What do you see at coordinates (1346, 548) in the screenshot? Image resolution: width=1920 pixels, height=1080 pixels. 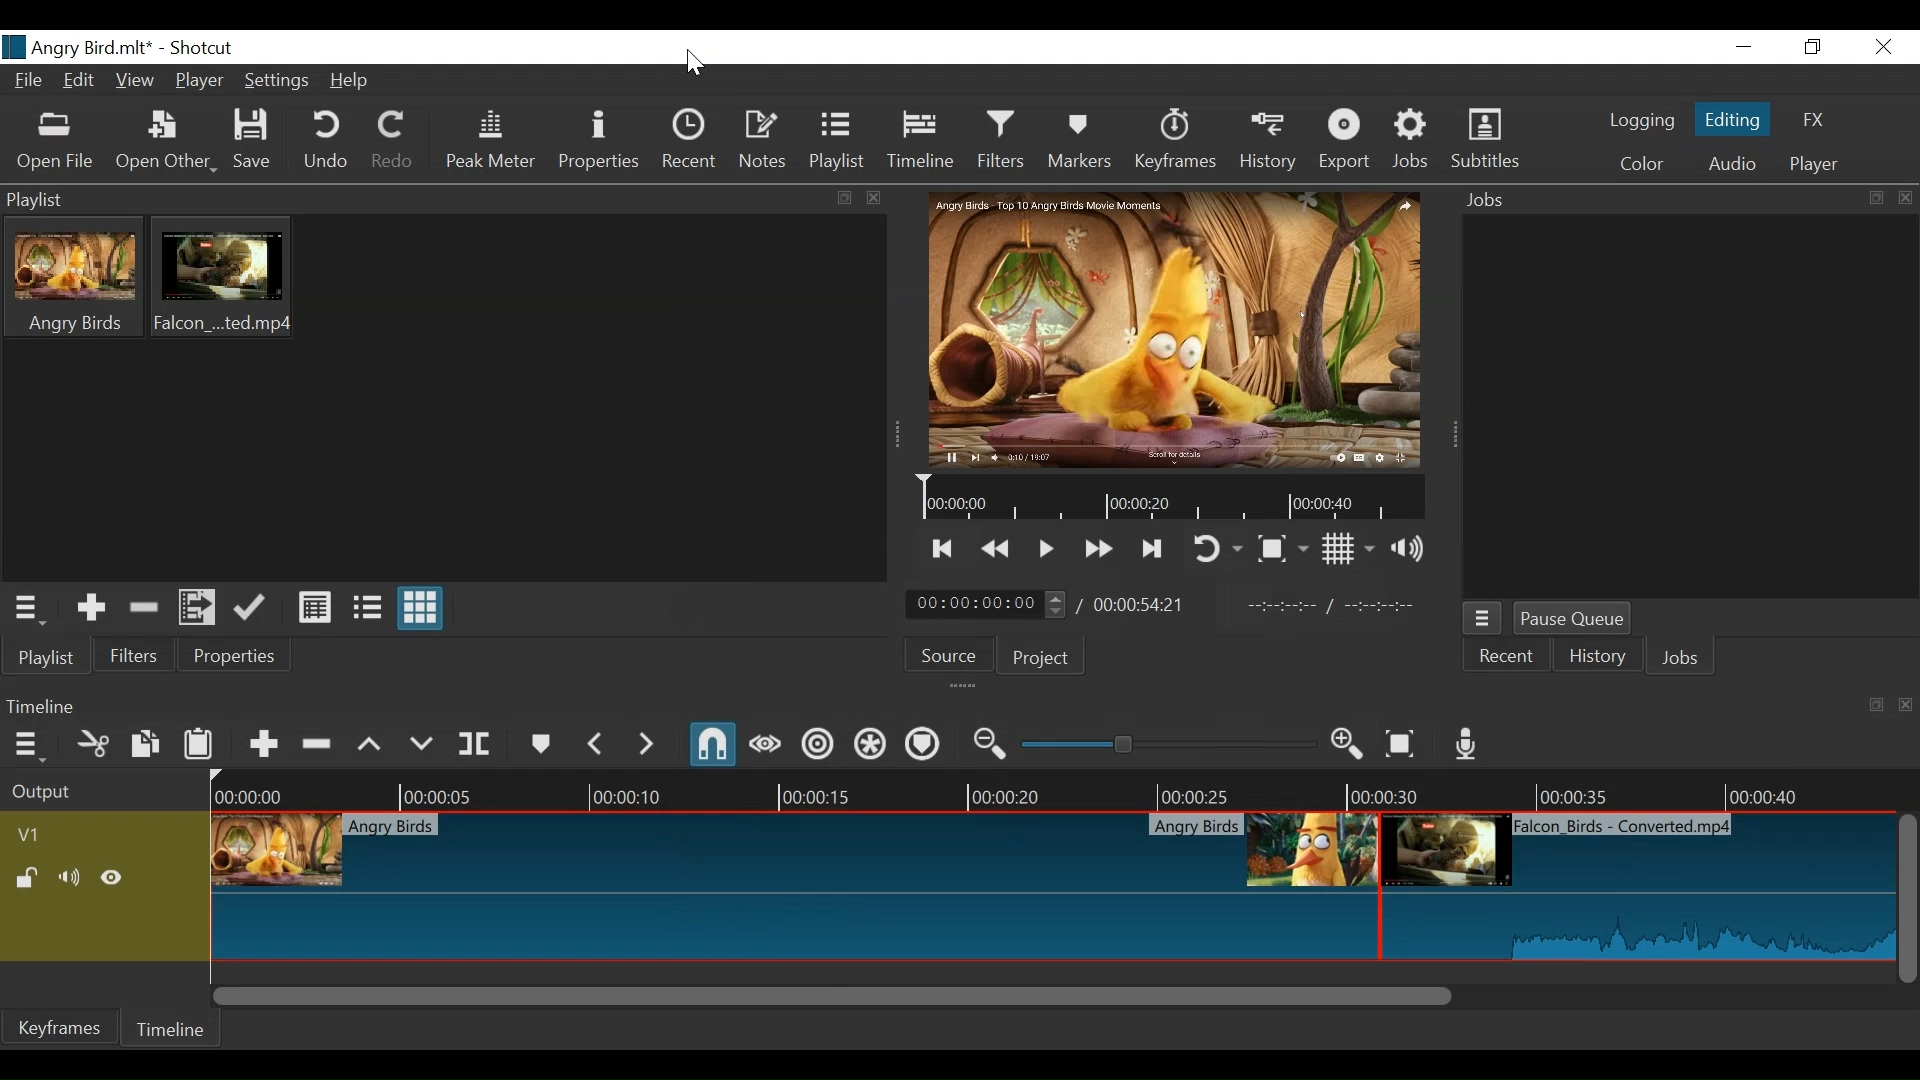 I see `Toggle display grid on player` at bounding box center [1346, 548].